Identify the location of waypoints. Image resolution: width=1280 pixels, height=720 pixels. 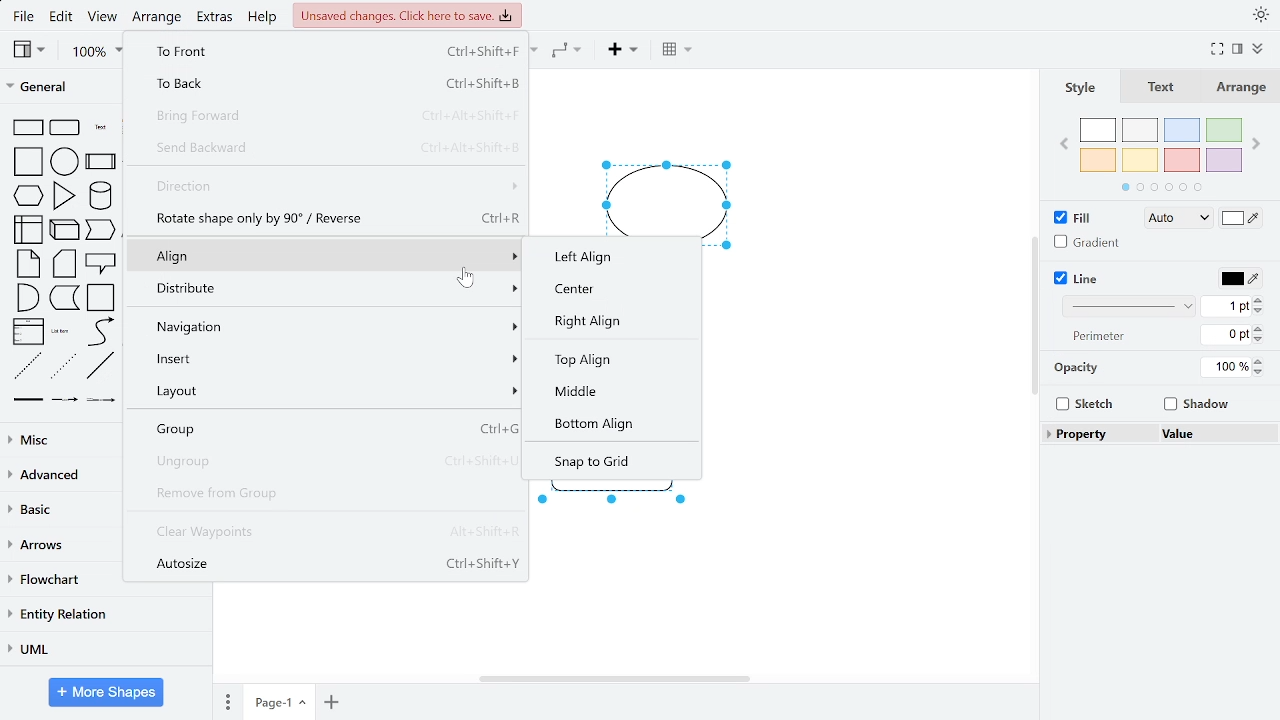
(567, 52).